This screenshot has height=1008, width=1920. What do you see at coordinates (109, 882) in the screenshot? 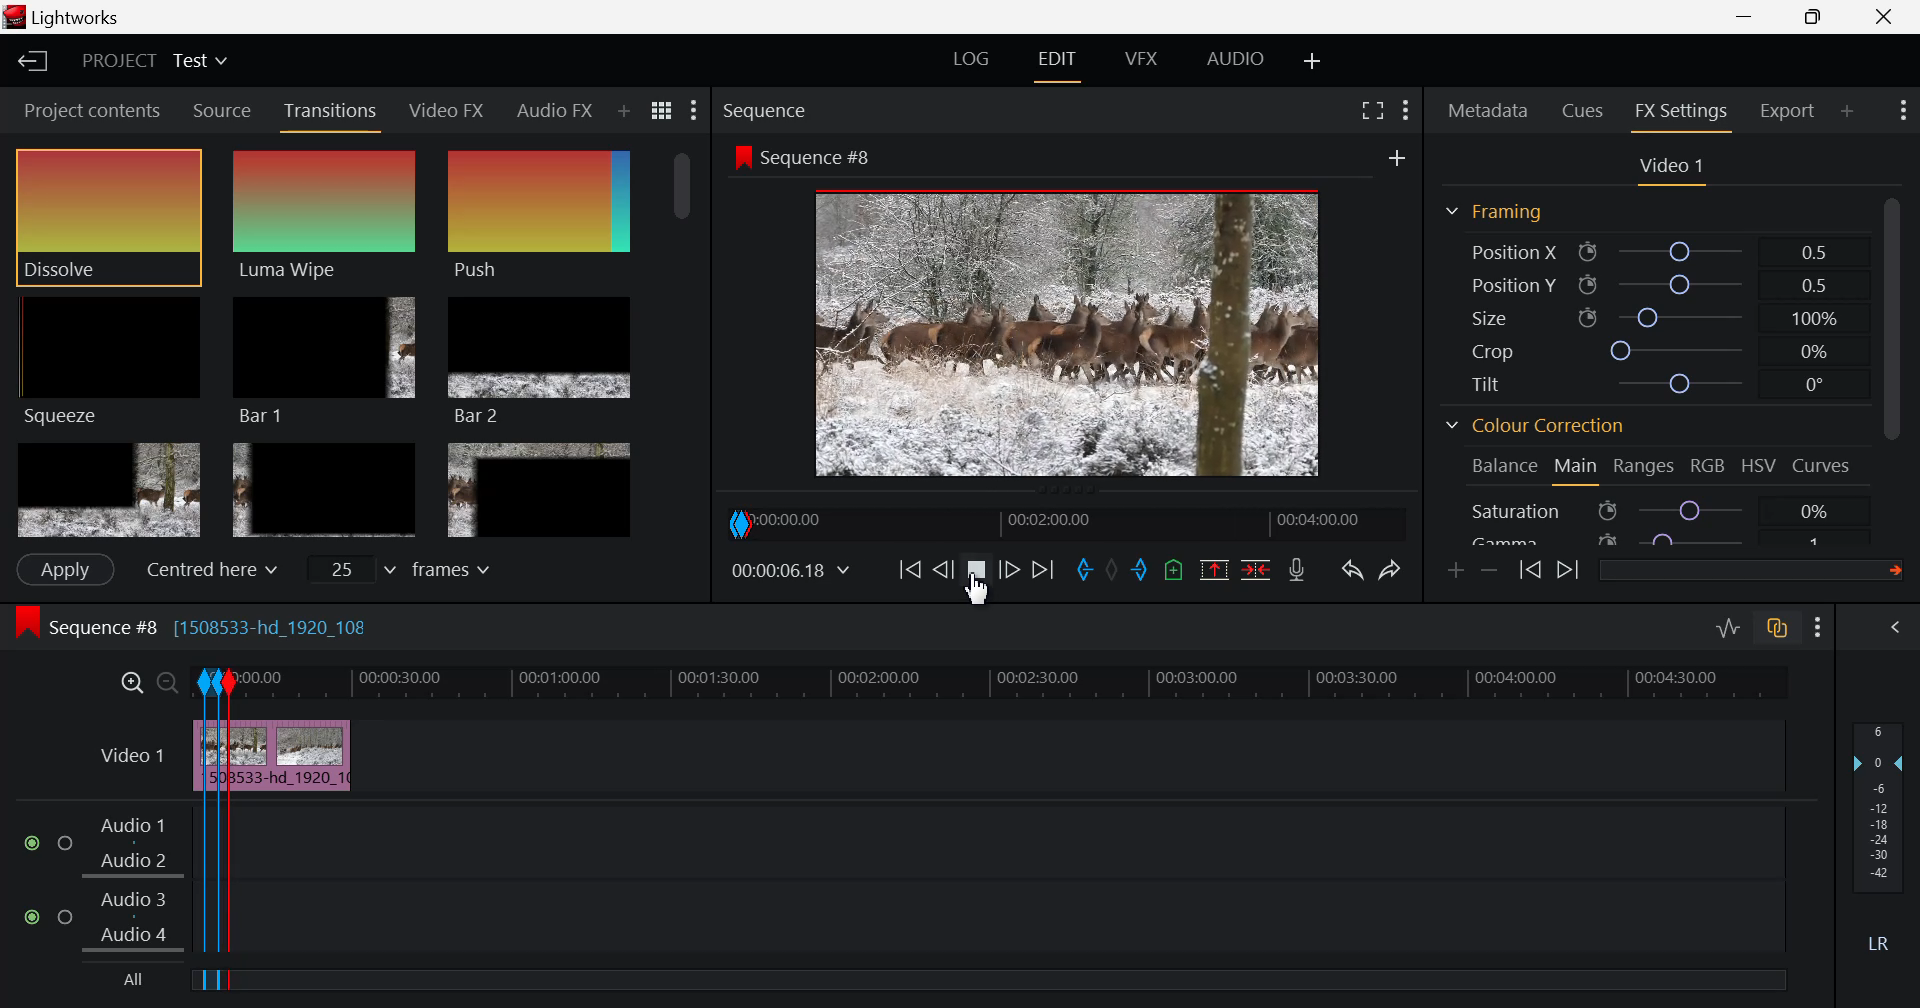
I see `Audio Layers Input` at bounding box center [109, 882].